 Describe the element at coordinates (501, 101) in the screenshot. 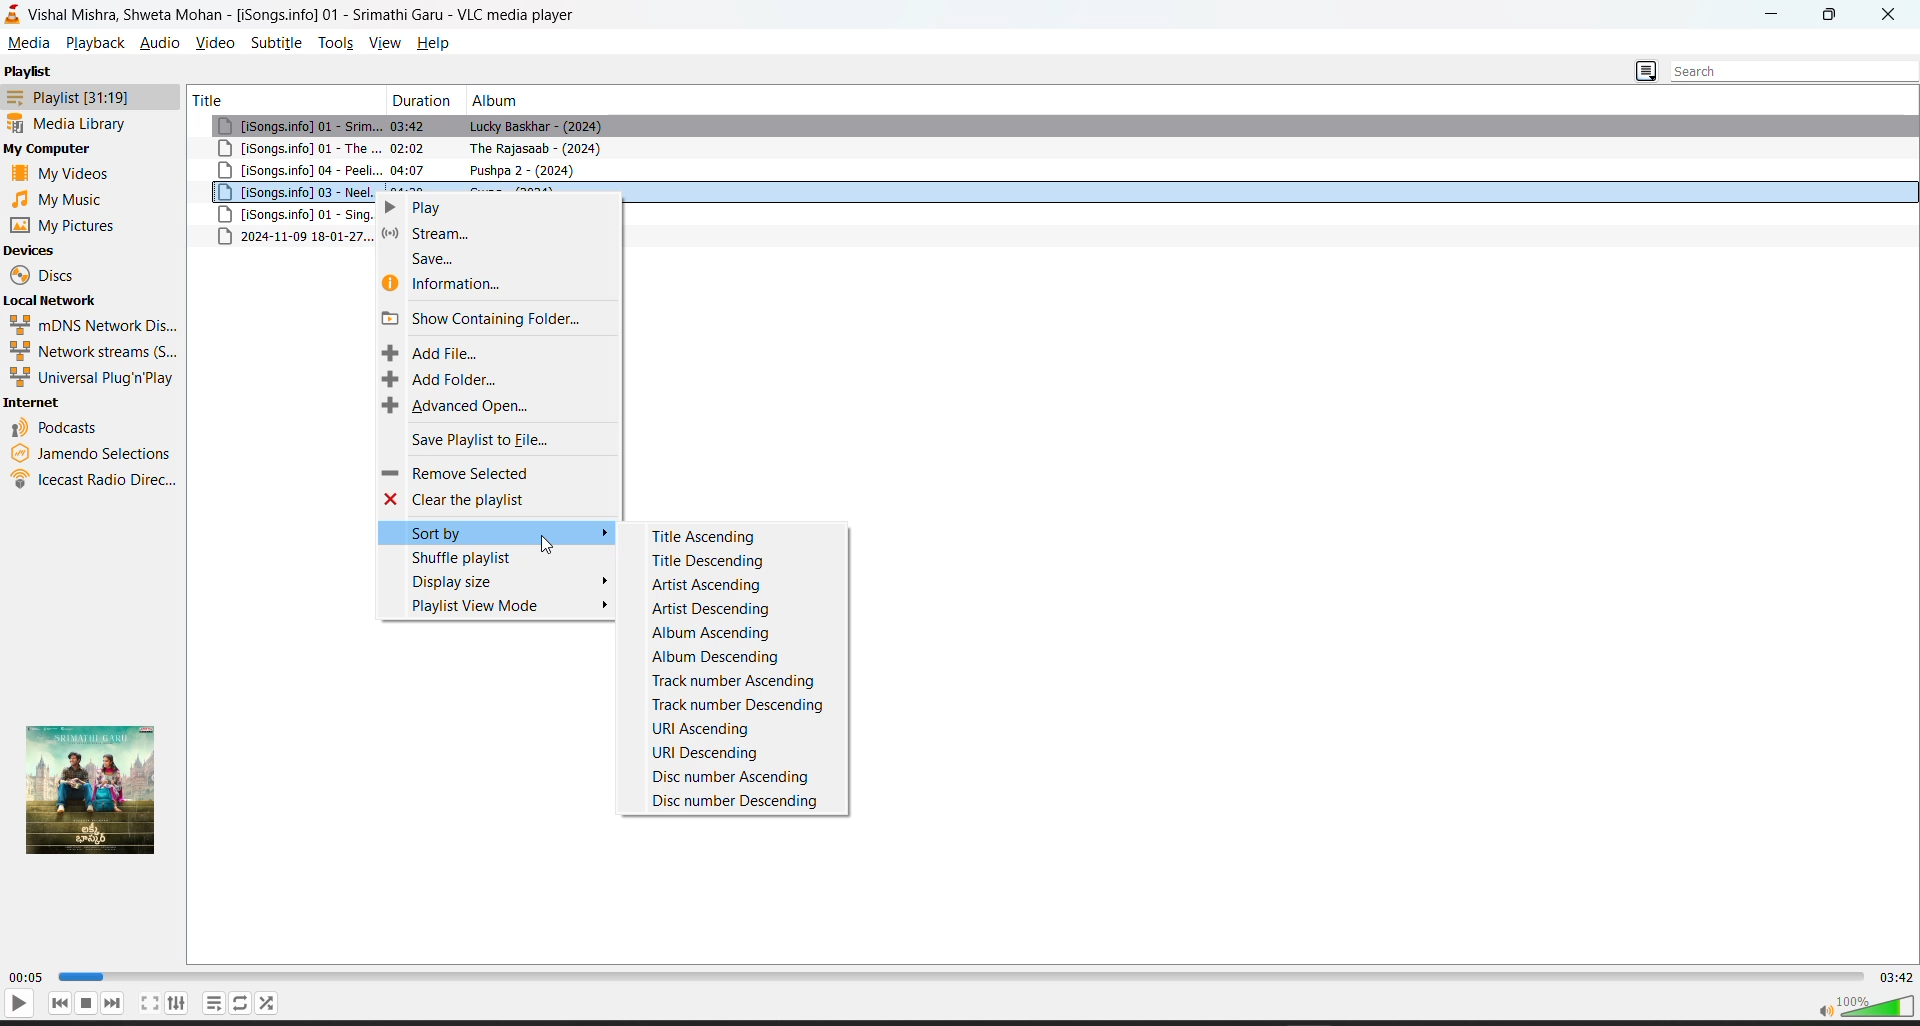

I see `album` at that location.